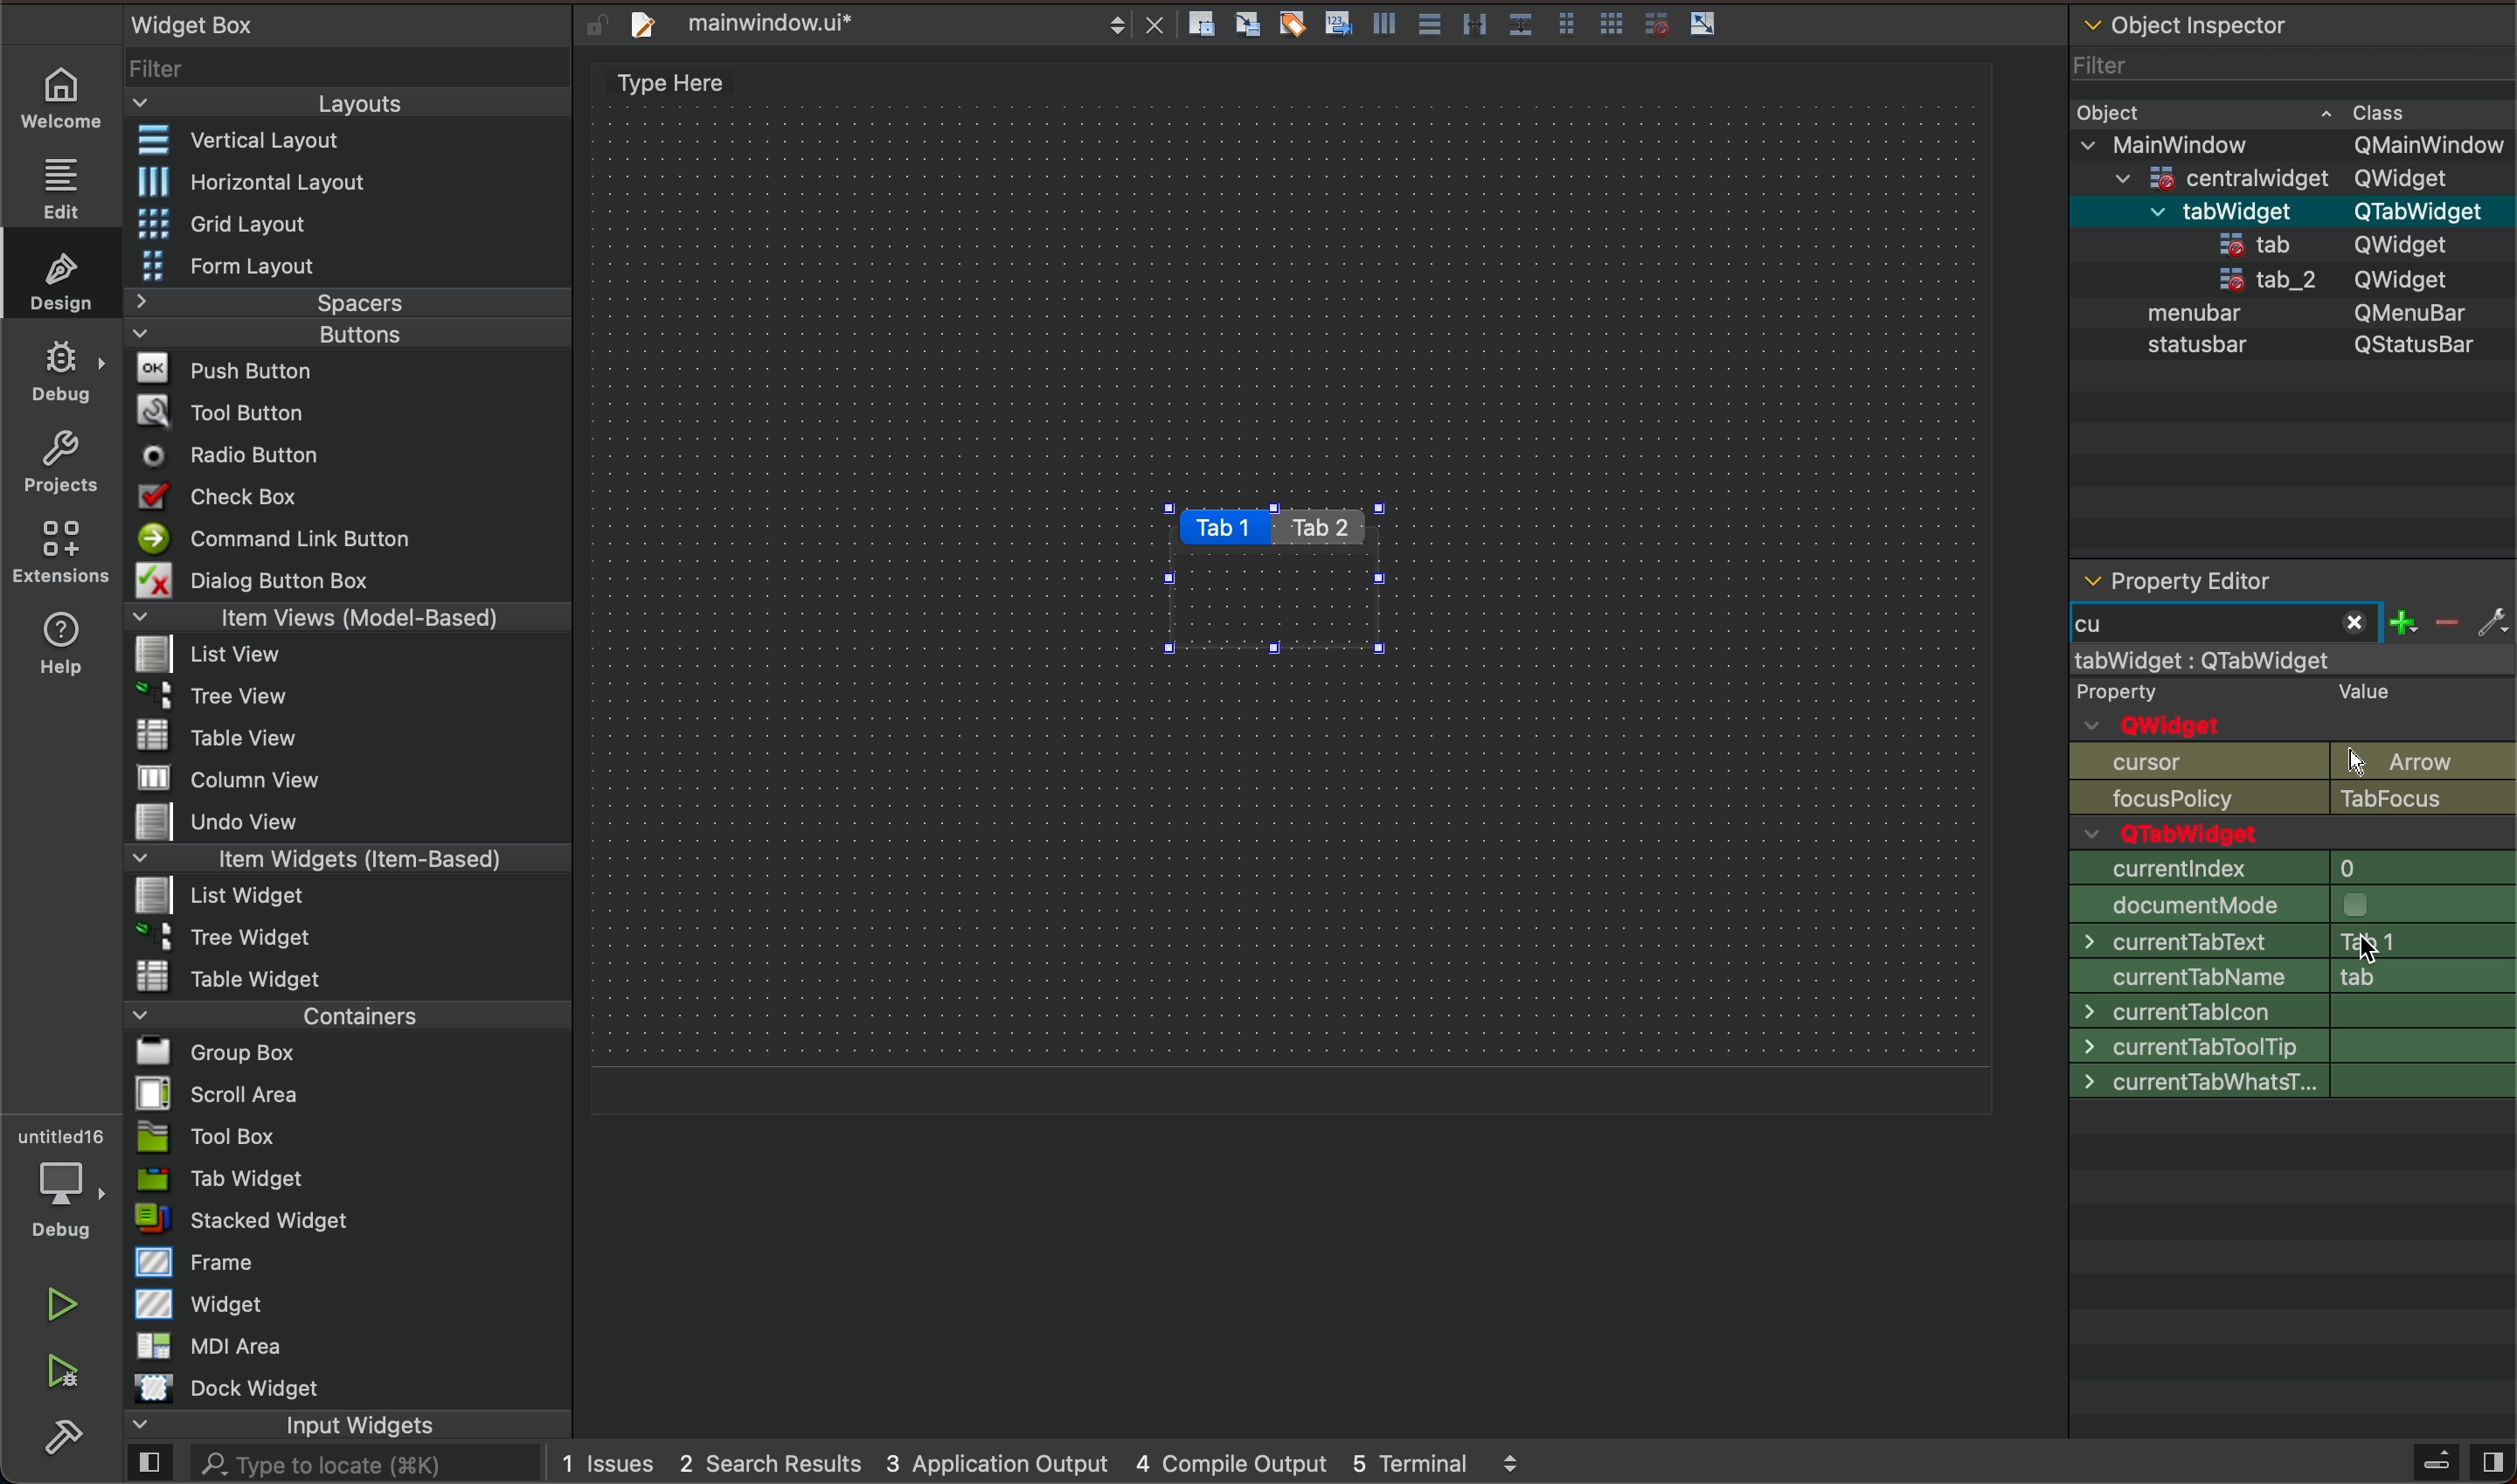 The height and width of the screenshot is (1484, 2517). Describe the element at coordinates (224, 1092) in the screenshot. I see `Scroll Area` at that location.